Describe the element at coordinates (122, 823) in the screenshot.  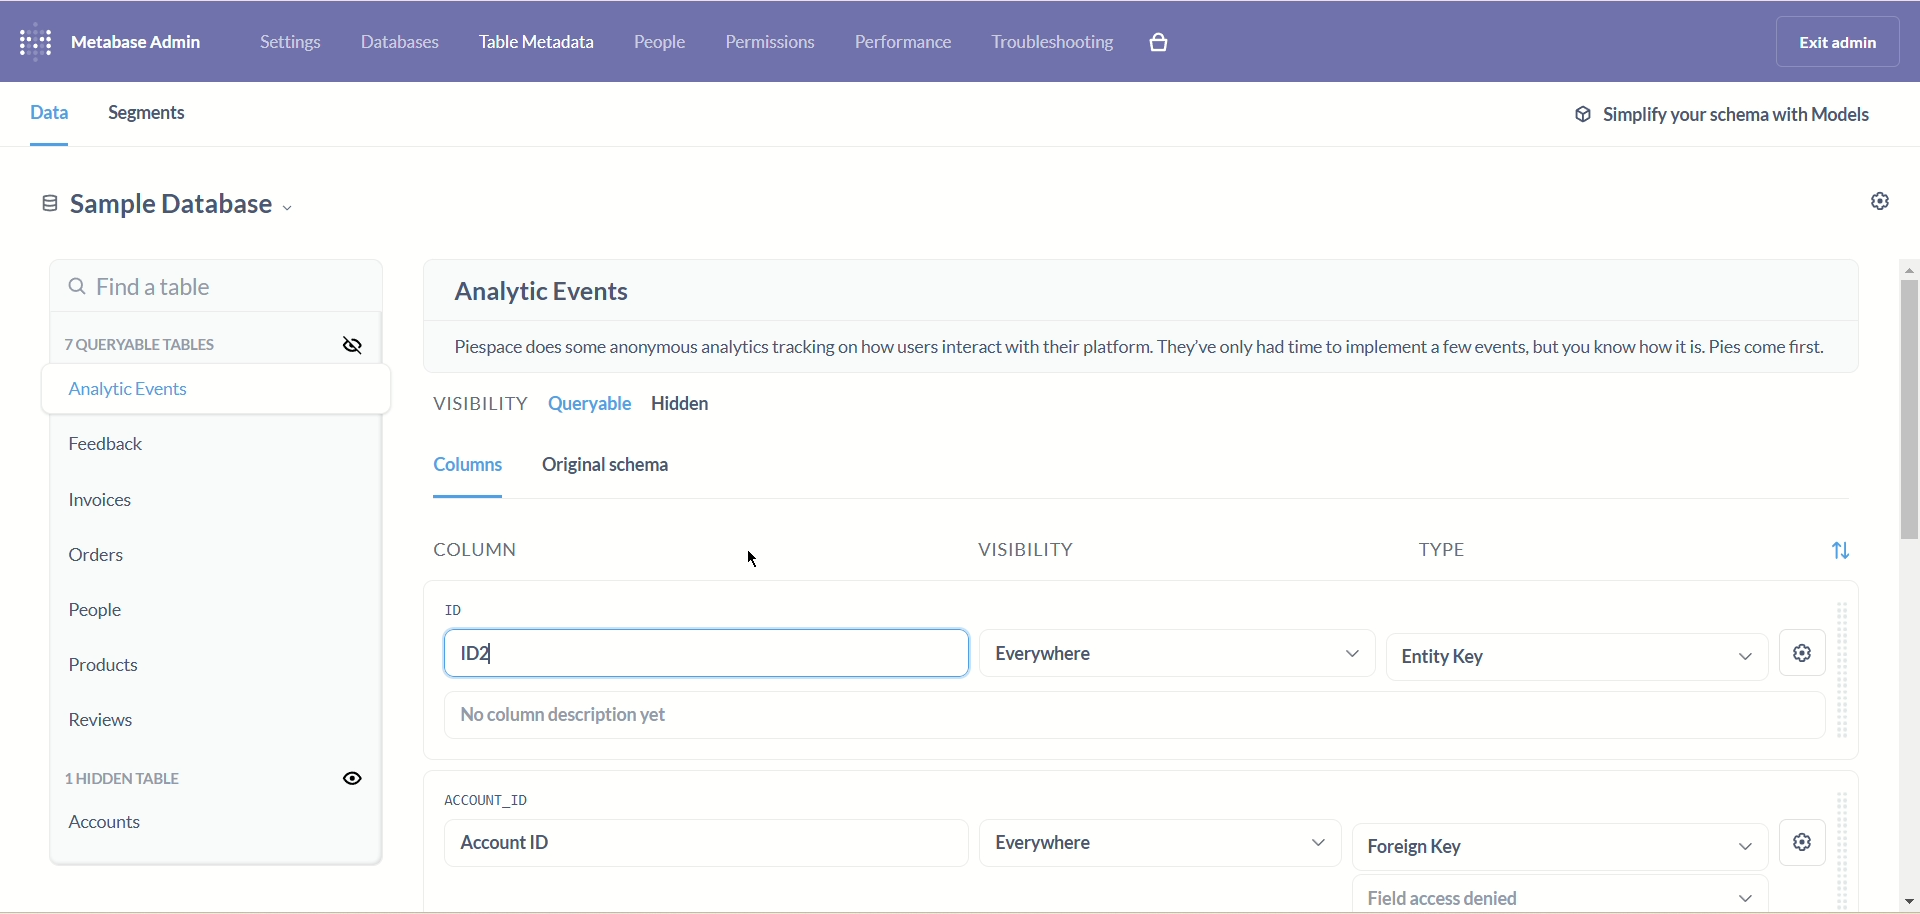
I see `accounts` at that location.